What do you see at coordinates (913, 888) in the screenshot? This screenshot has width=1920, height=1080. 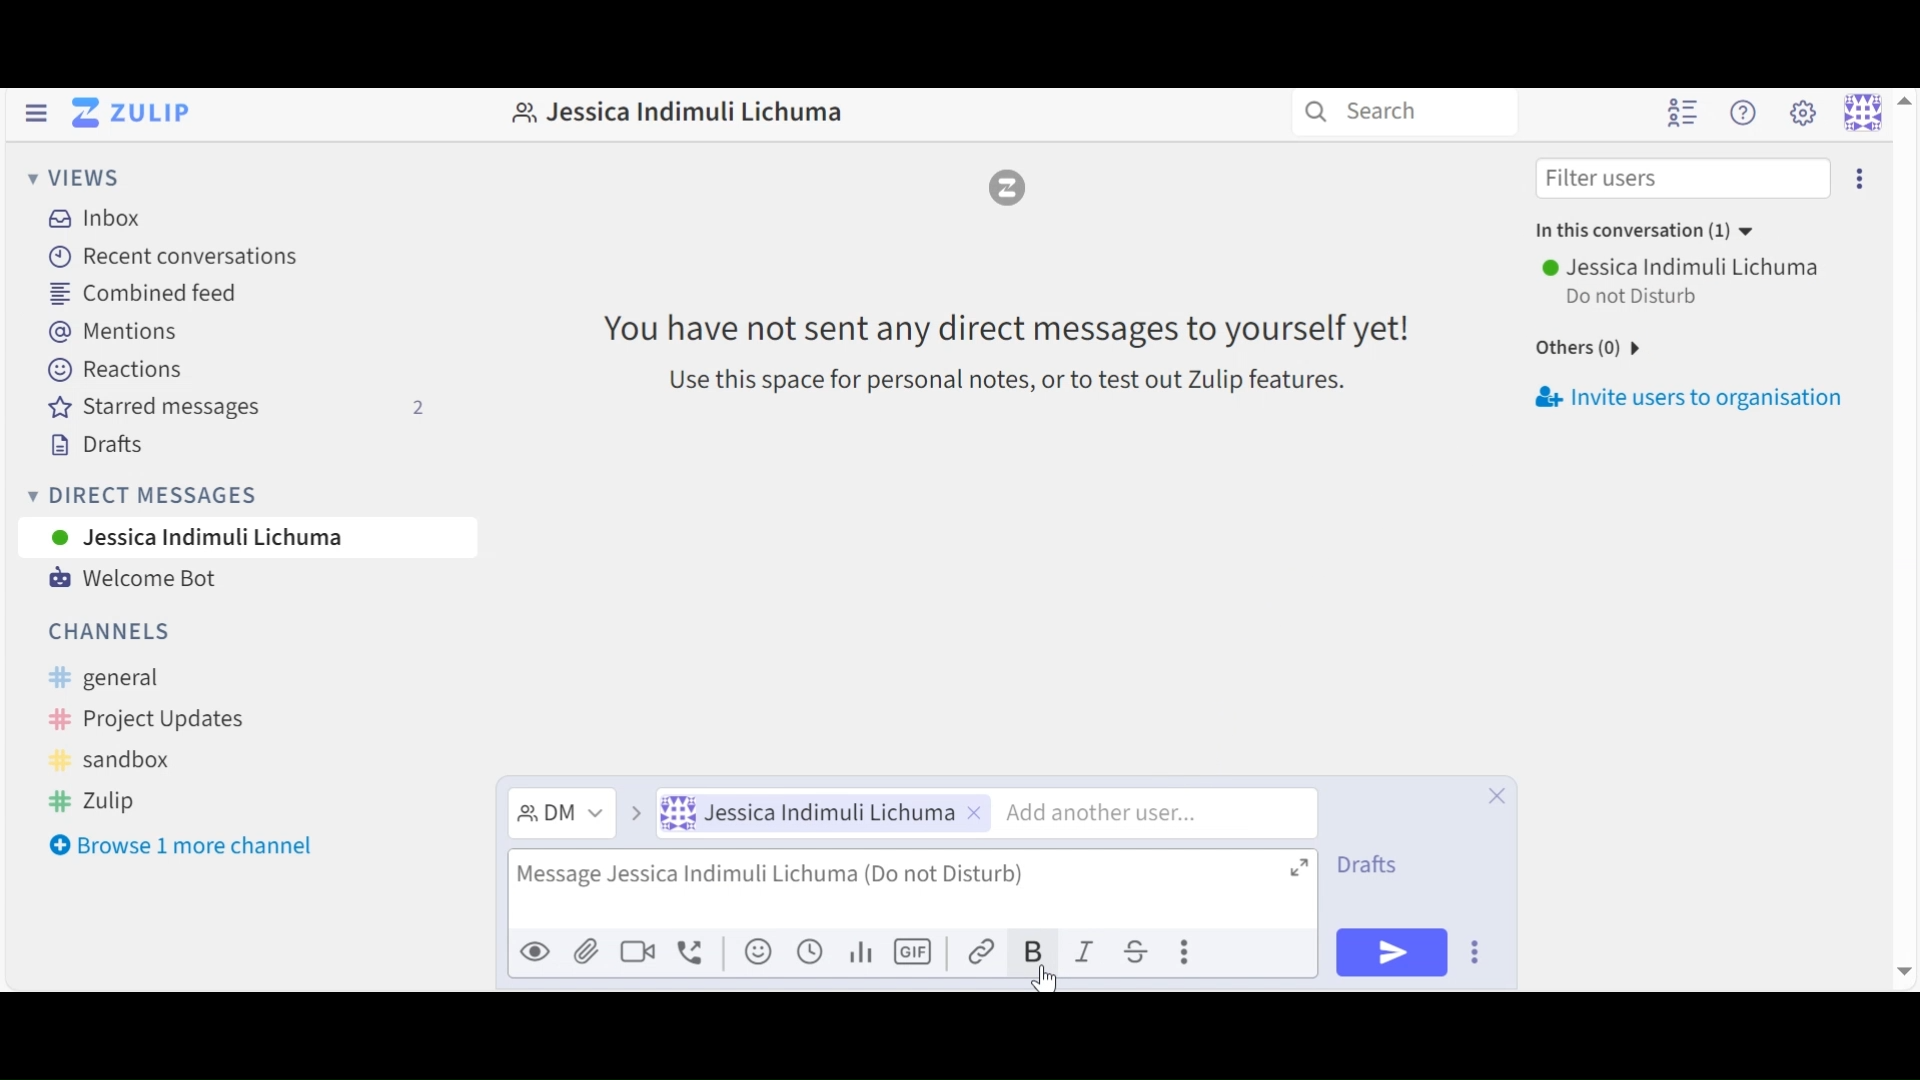 I see `Message` at bounding box center [913, 888].